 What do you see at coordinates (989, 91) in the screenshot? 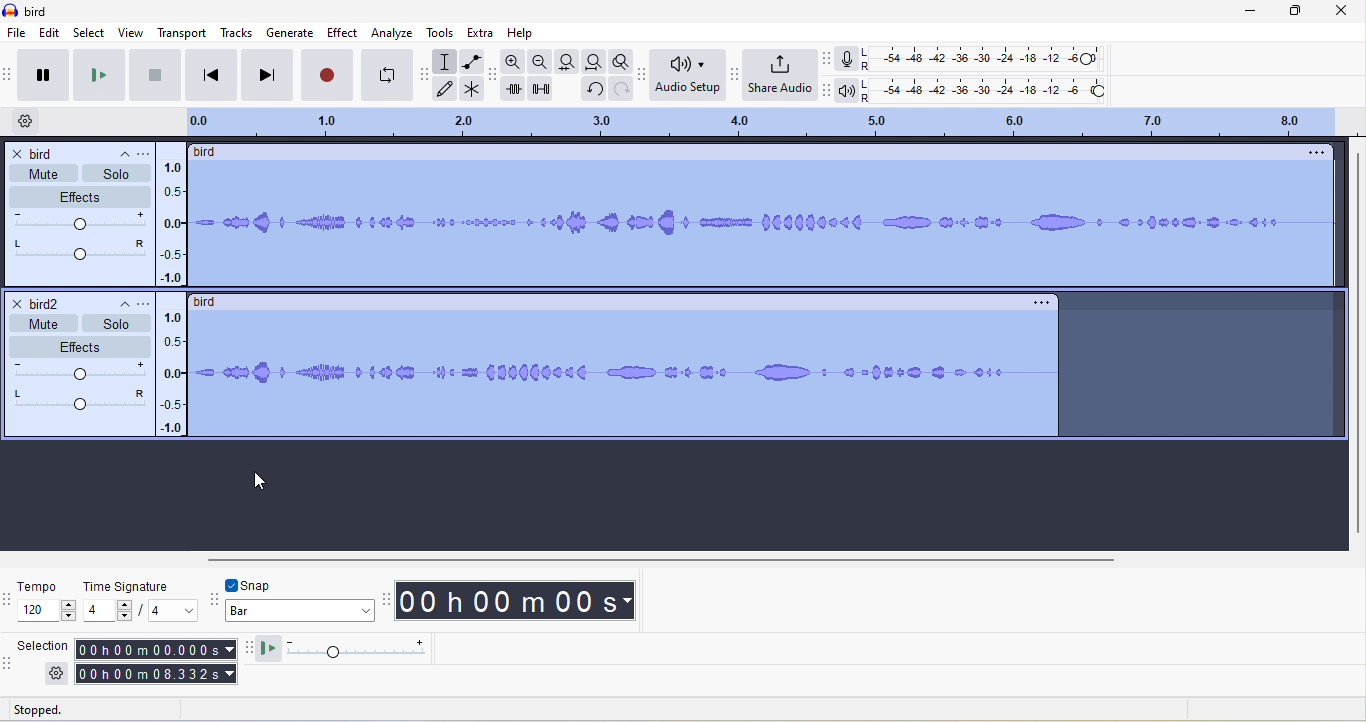
I see `playback level` at bounding box center [989, 91].